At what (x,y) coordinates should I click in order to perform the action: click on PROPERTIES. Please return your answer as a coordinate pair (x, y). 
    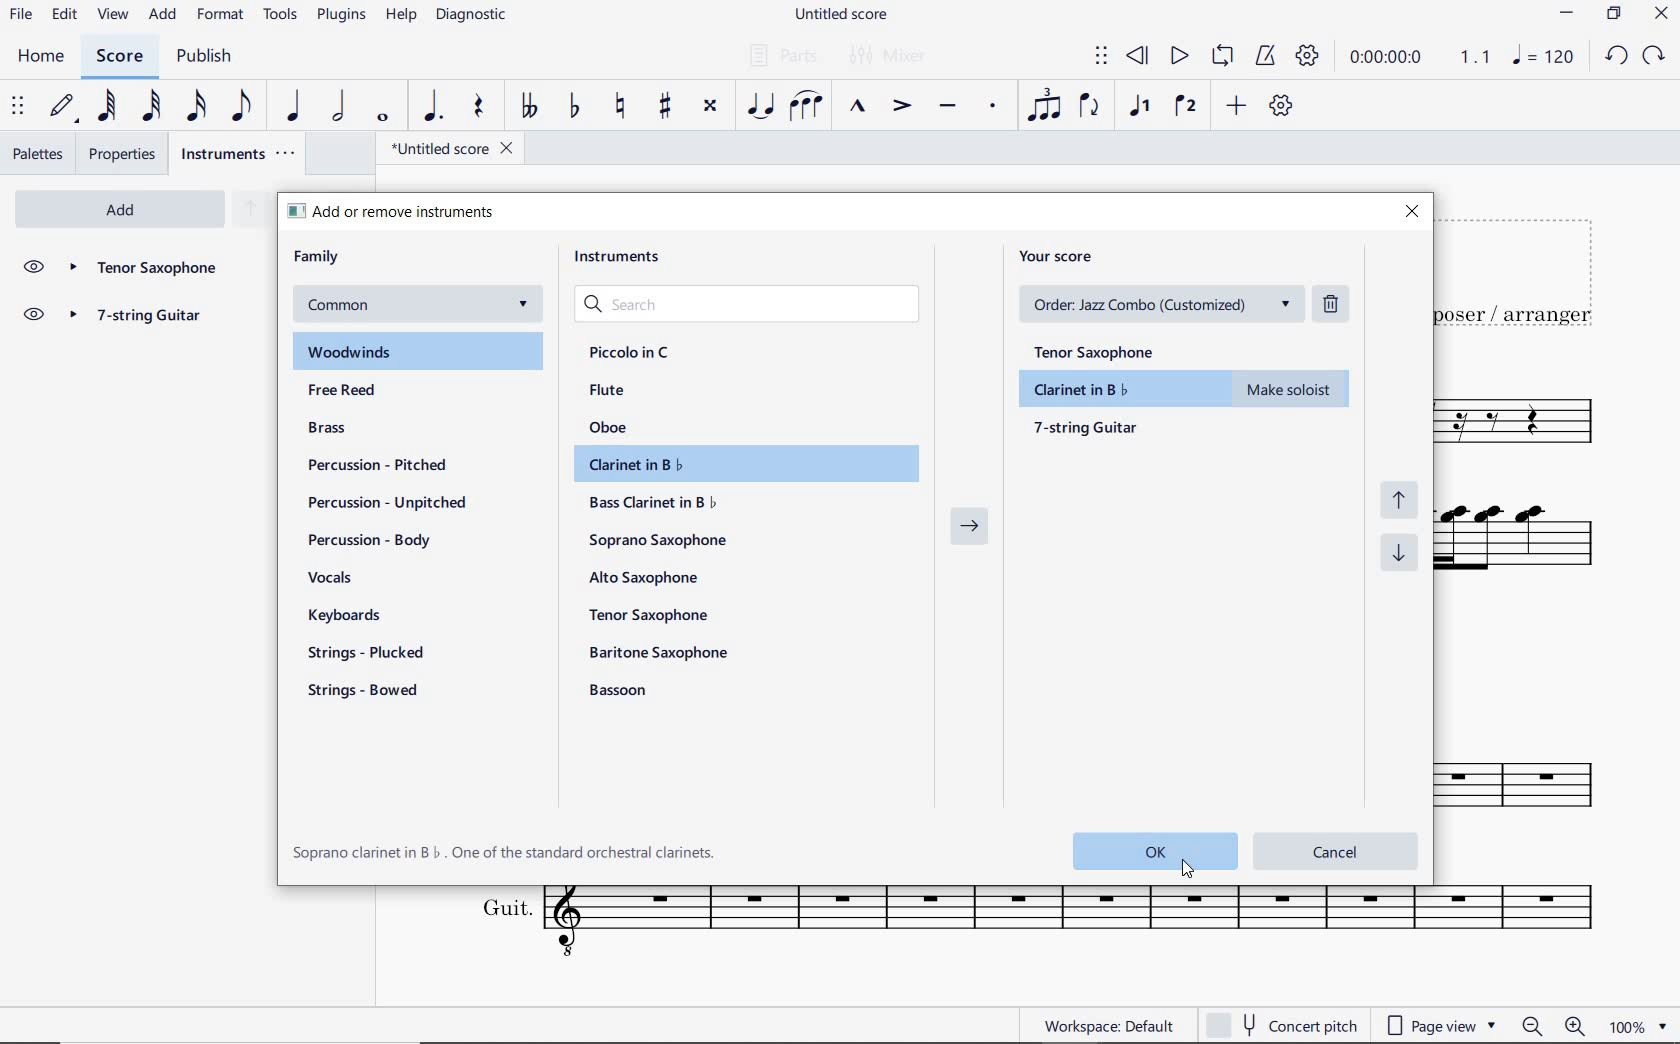
    Looking at the image, I should click on (126, 154).